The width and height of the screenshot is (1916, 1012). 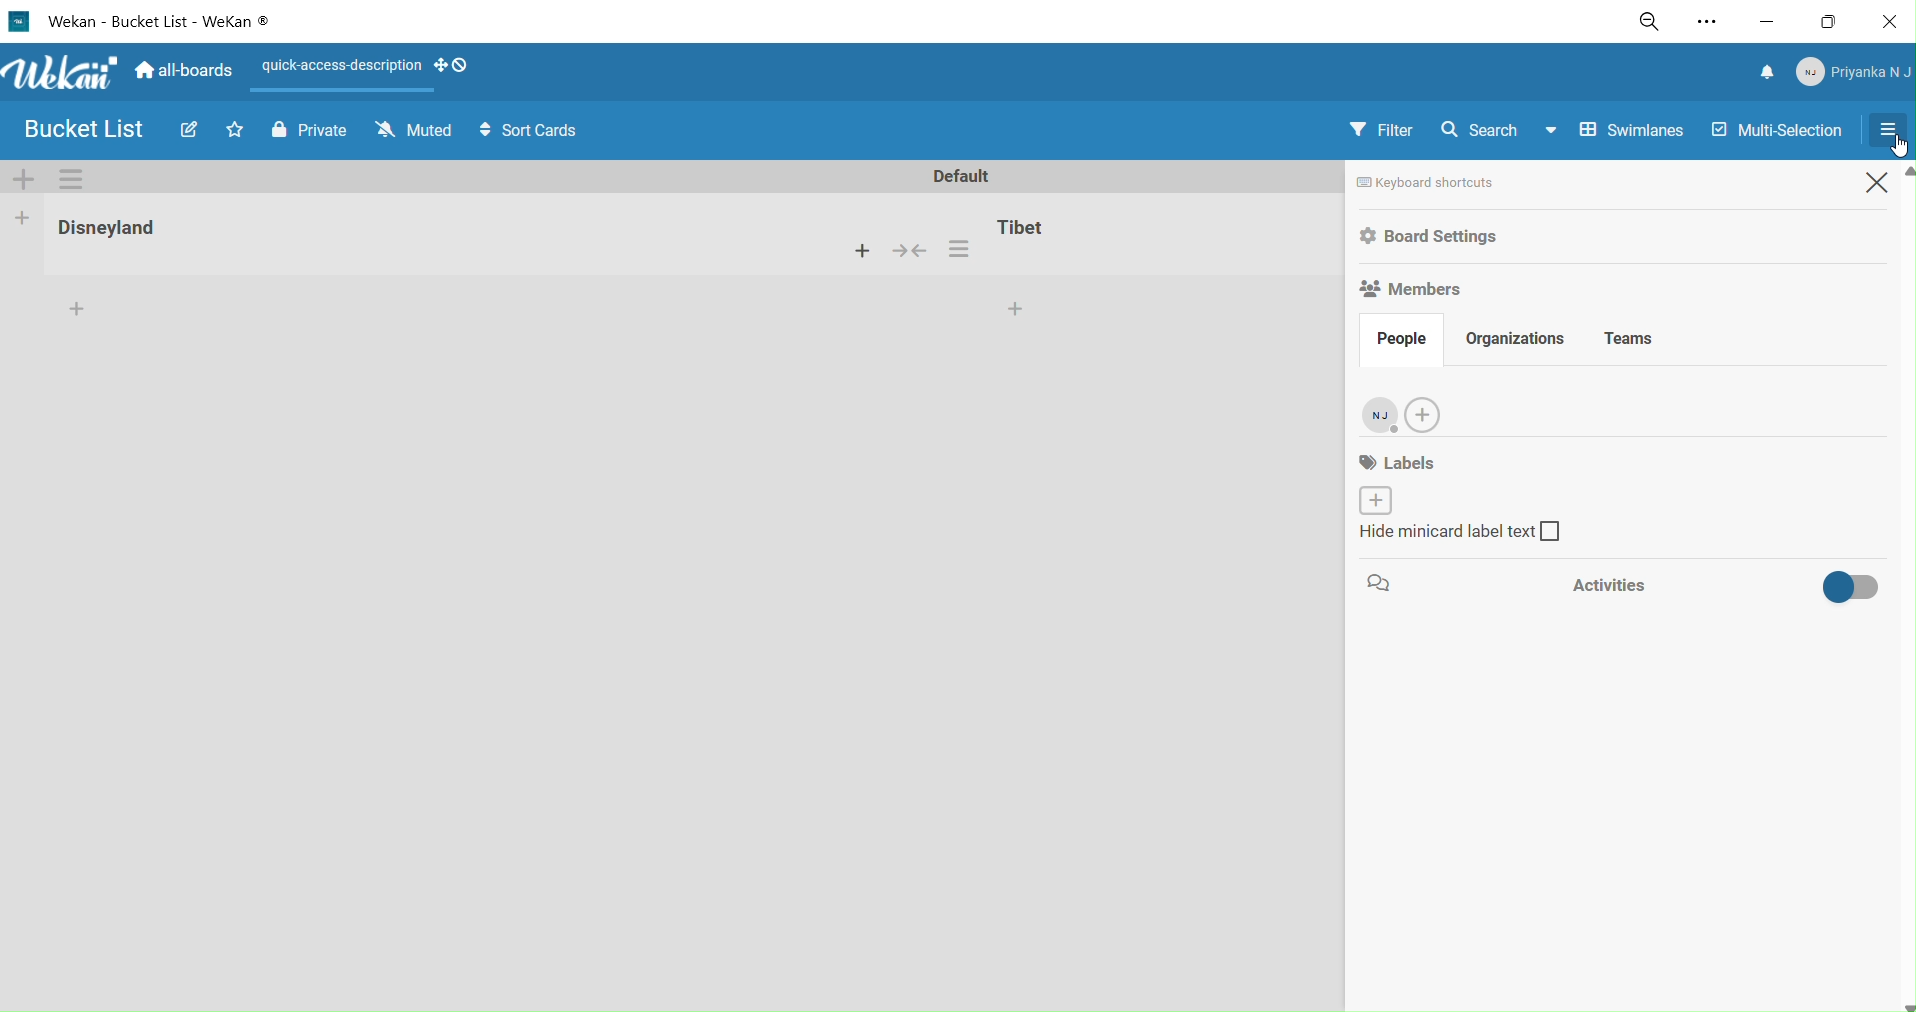 I want to click on add swimlane, so click(x=26, y=177).